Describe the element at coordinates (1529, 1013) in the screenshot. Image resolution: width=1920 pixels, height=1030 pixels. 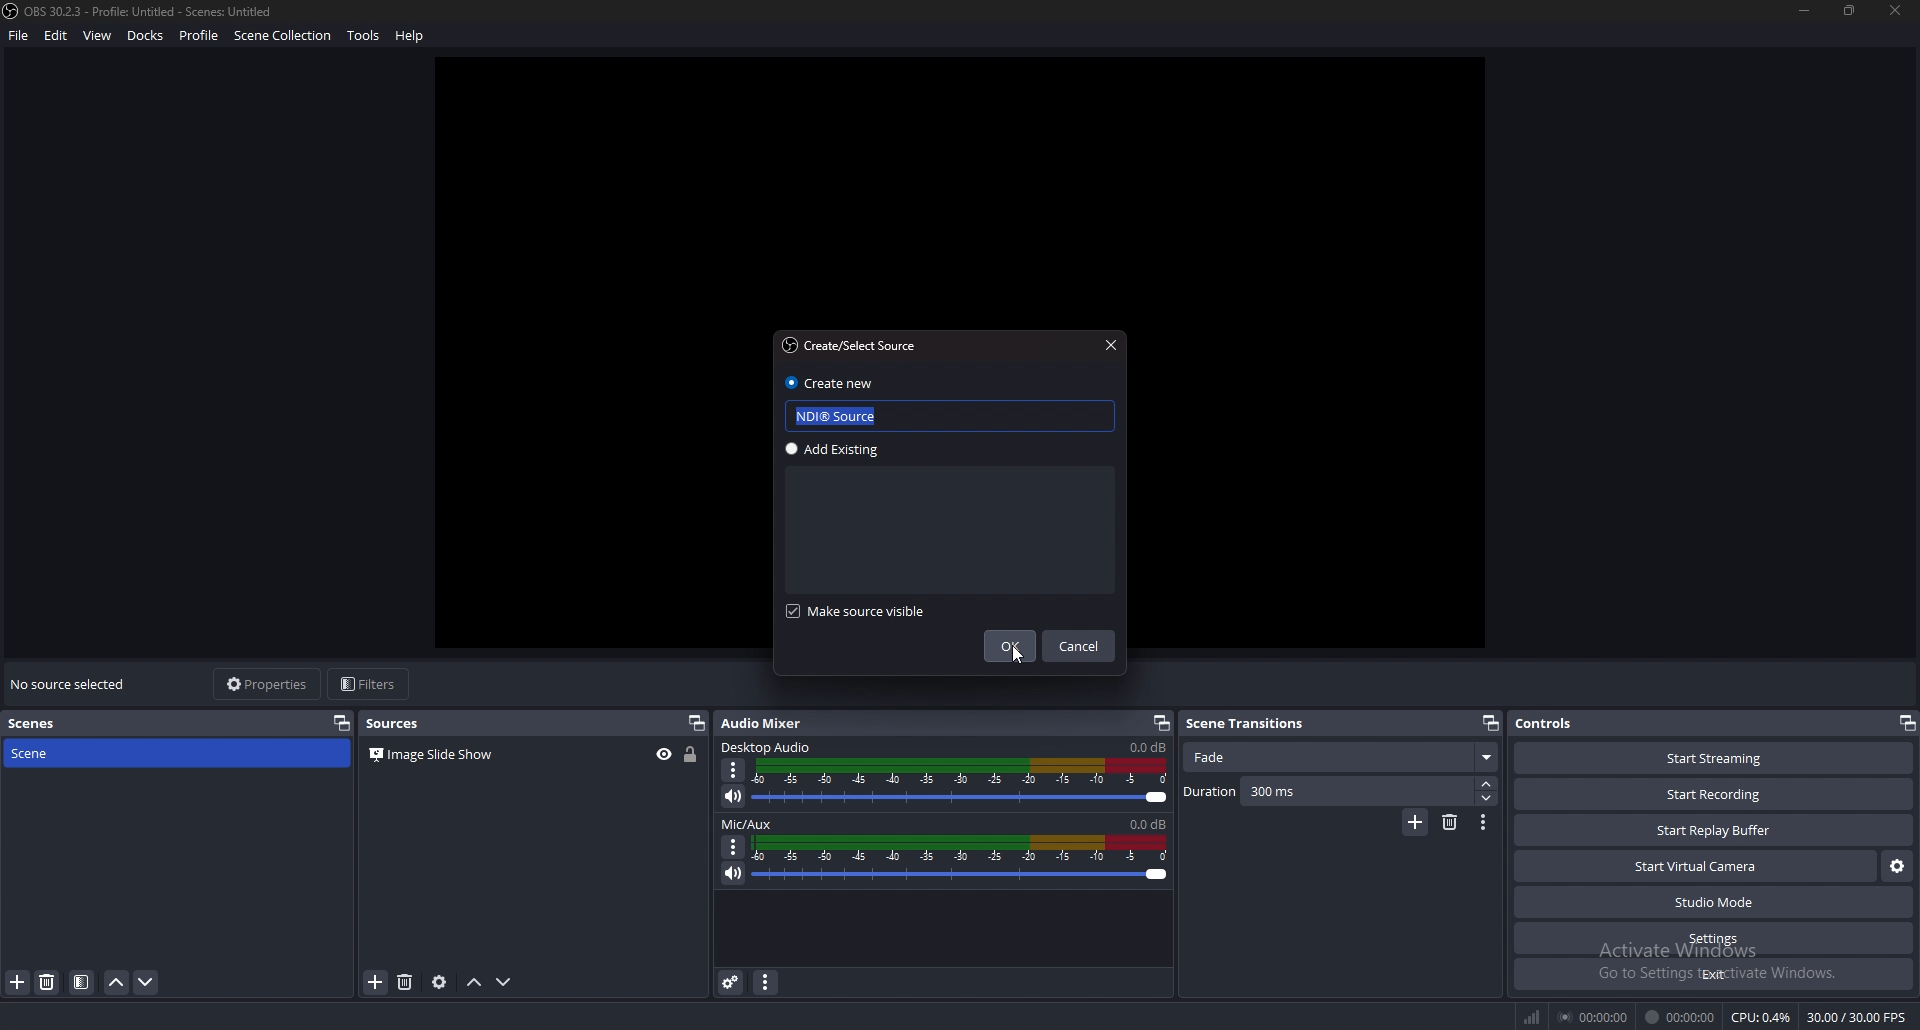
I see `Signal` at that location.